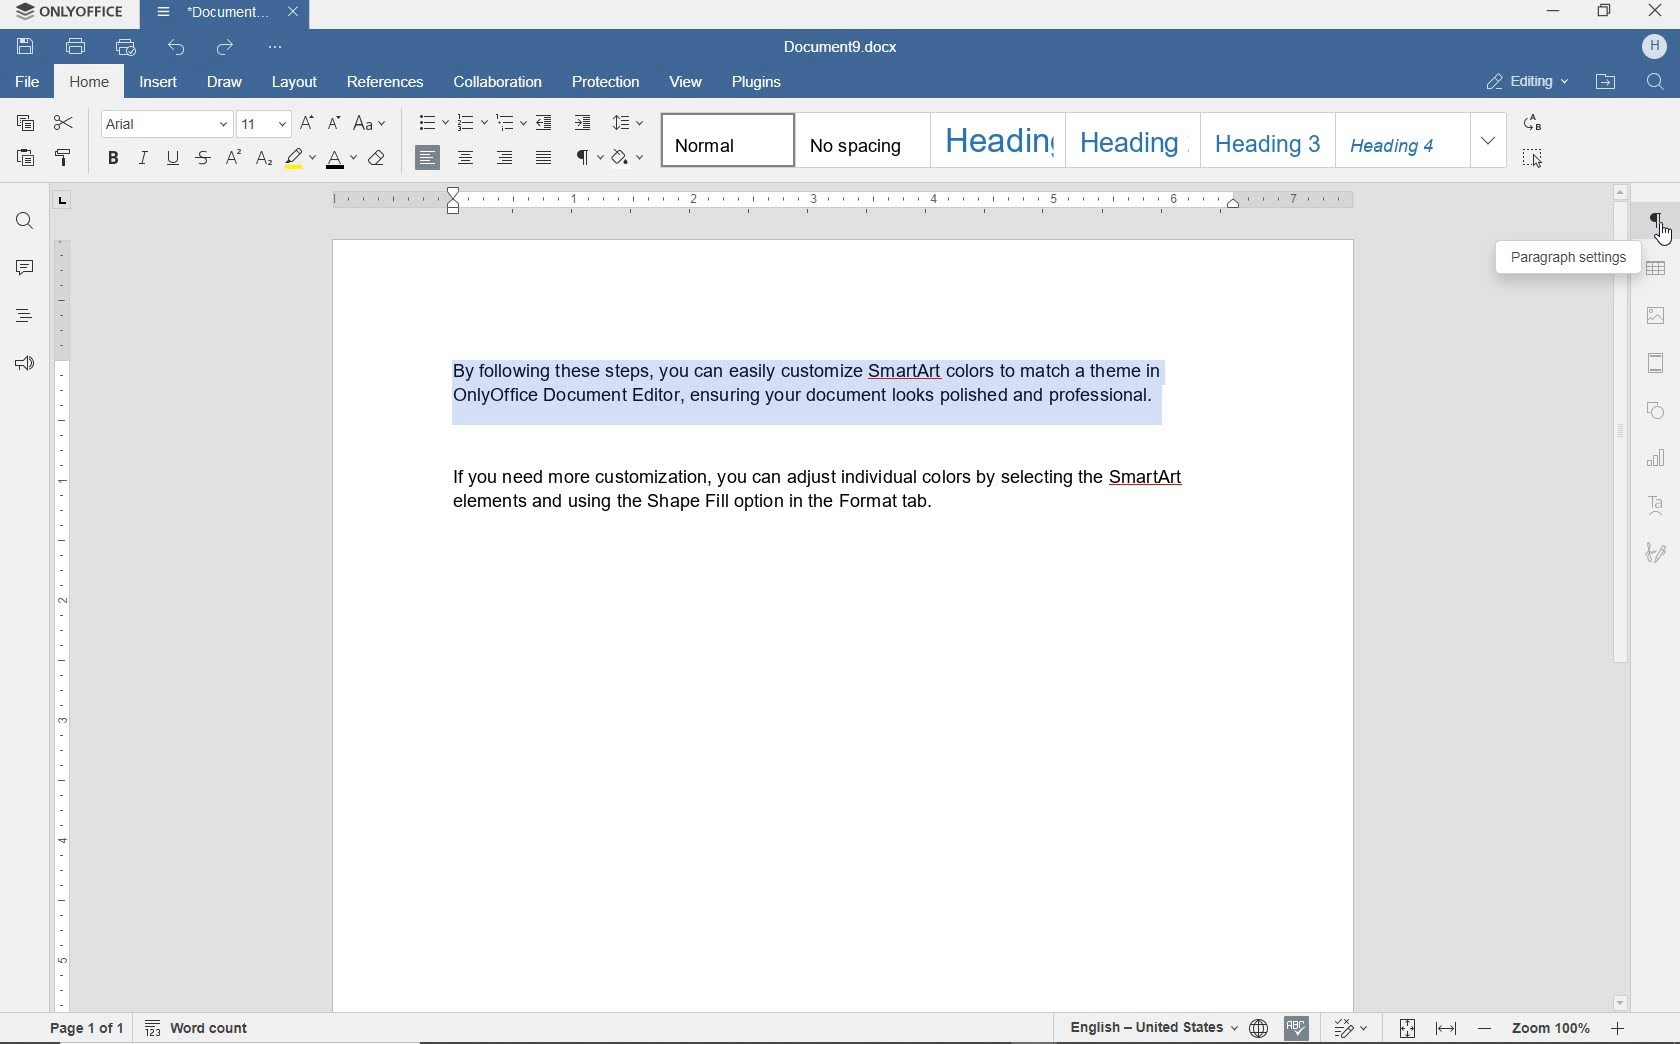 The image size is (1680, 1044). Describe the element at coordinates (1489, 141) in the screenshot. I see `expand ` at that location.